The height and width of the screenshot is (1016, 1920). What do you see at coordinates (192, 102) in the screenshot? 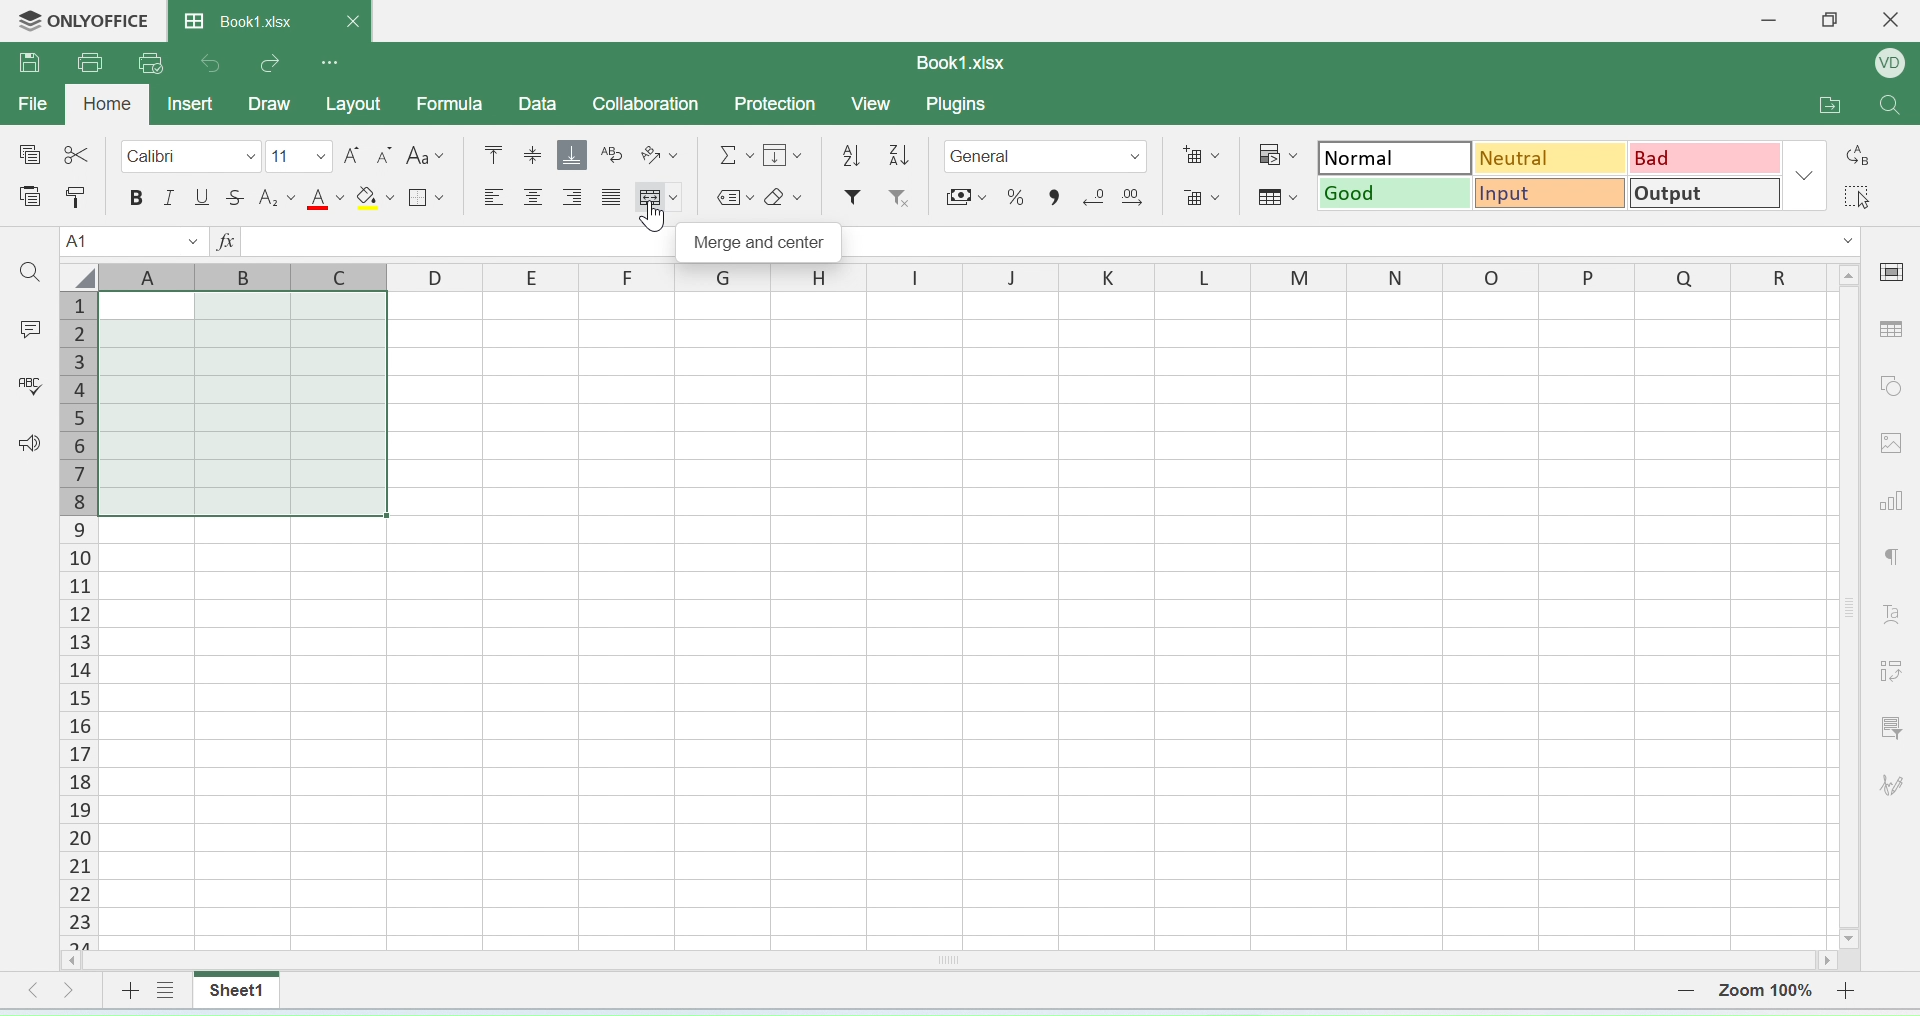
I see `inser` at bounding box center [192, 102].